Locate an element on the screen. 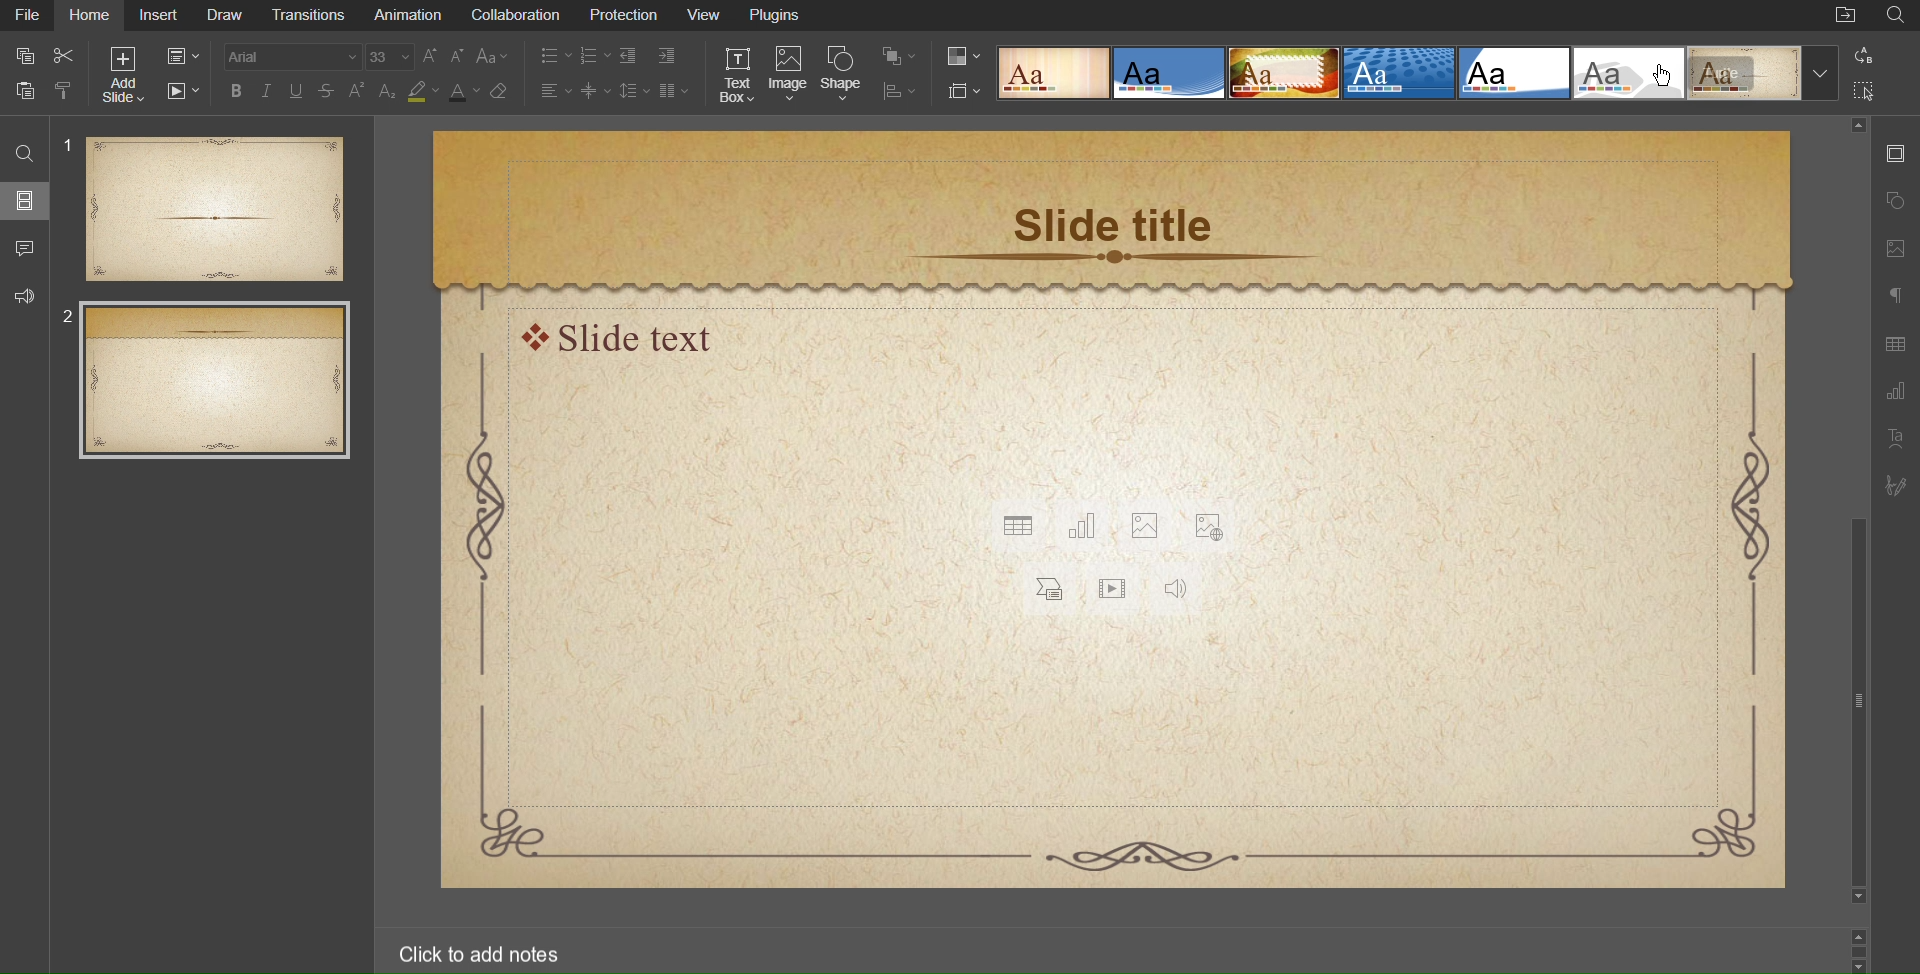 Image resolution: width=1920 pixels, height=974 pixels. Text Box is located at coordinates (740, 76).